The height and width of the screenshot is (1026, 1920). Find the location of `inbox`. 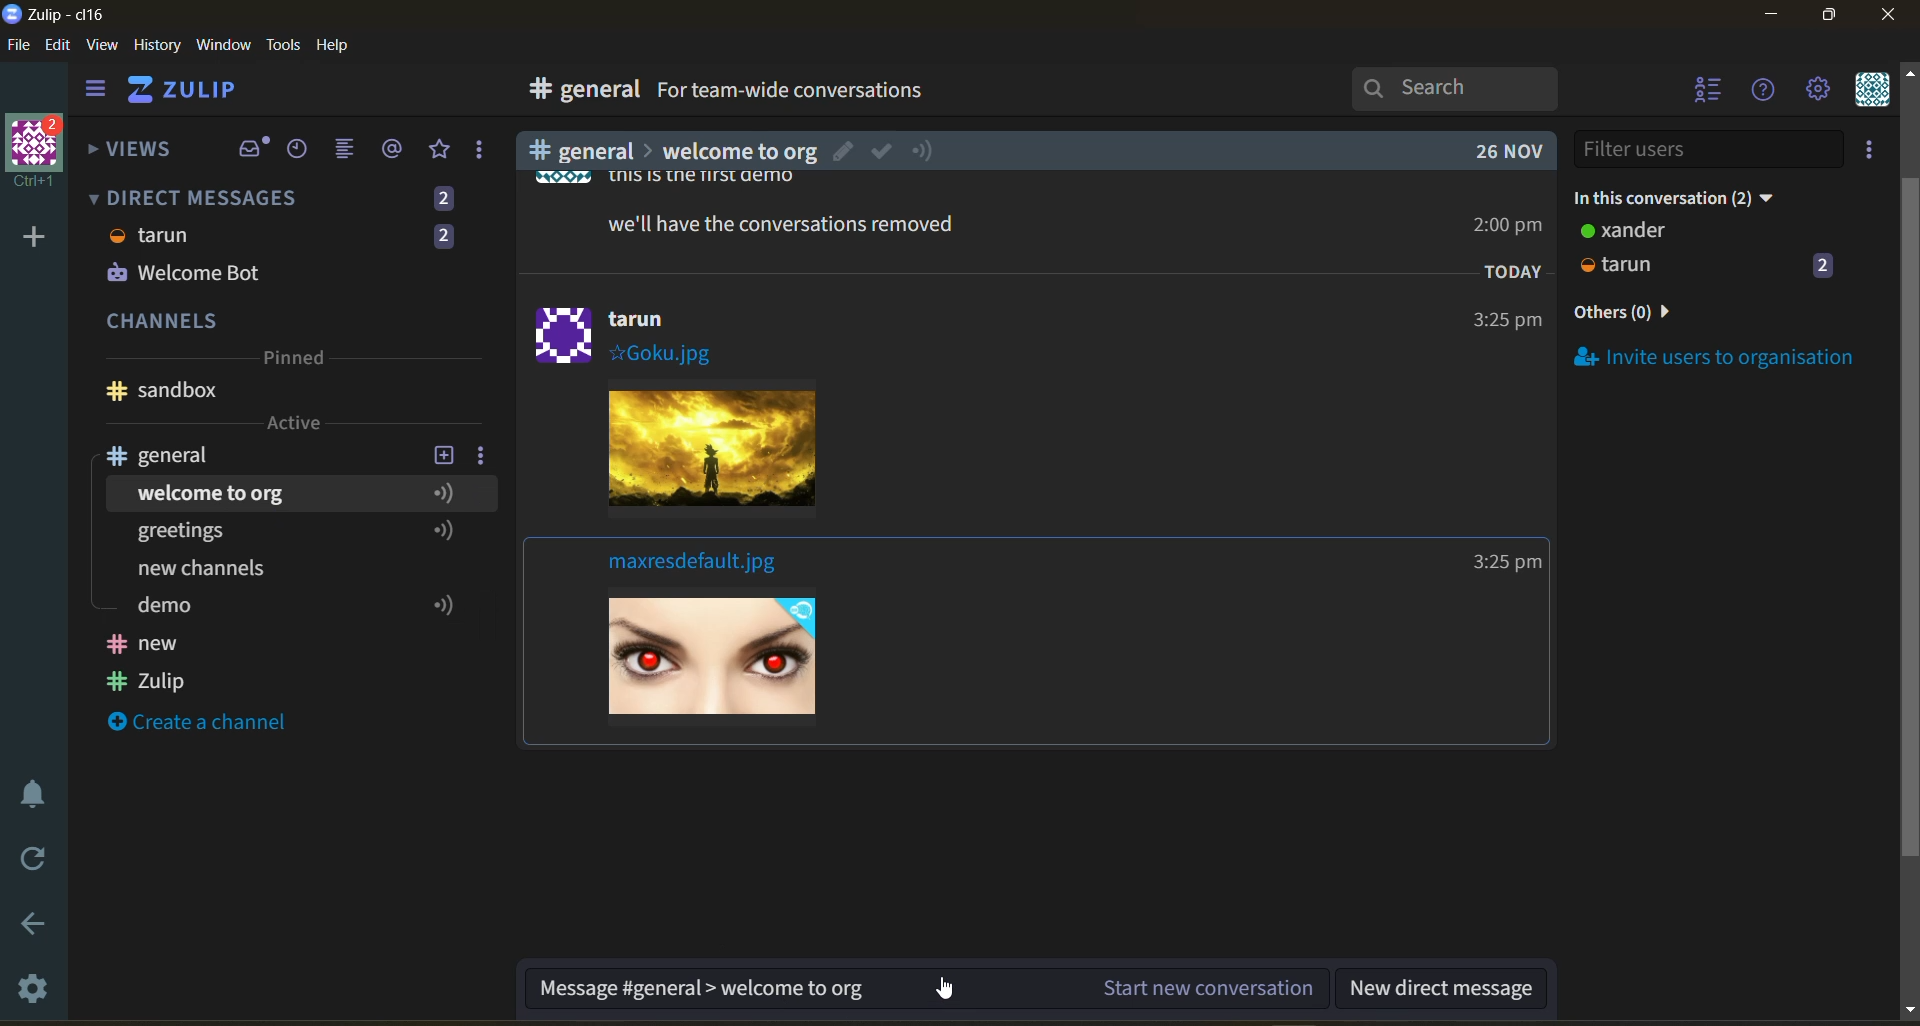

inbox is located at coordinates (253, 149).